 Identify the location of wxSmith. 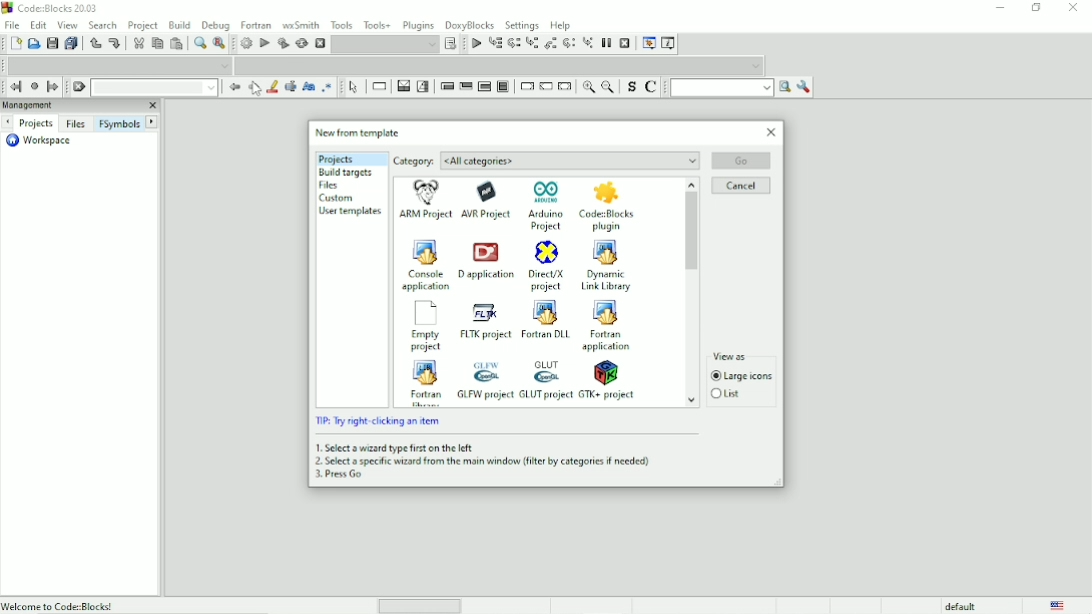
(300, 24).